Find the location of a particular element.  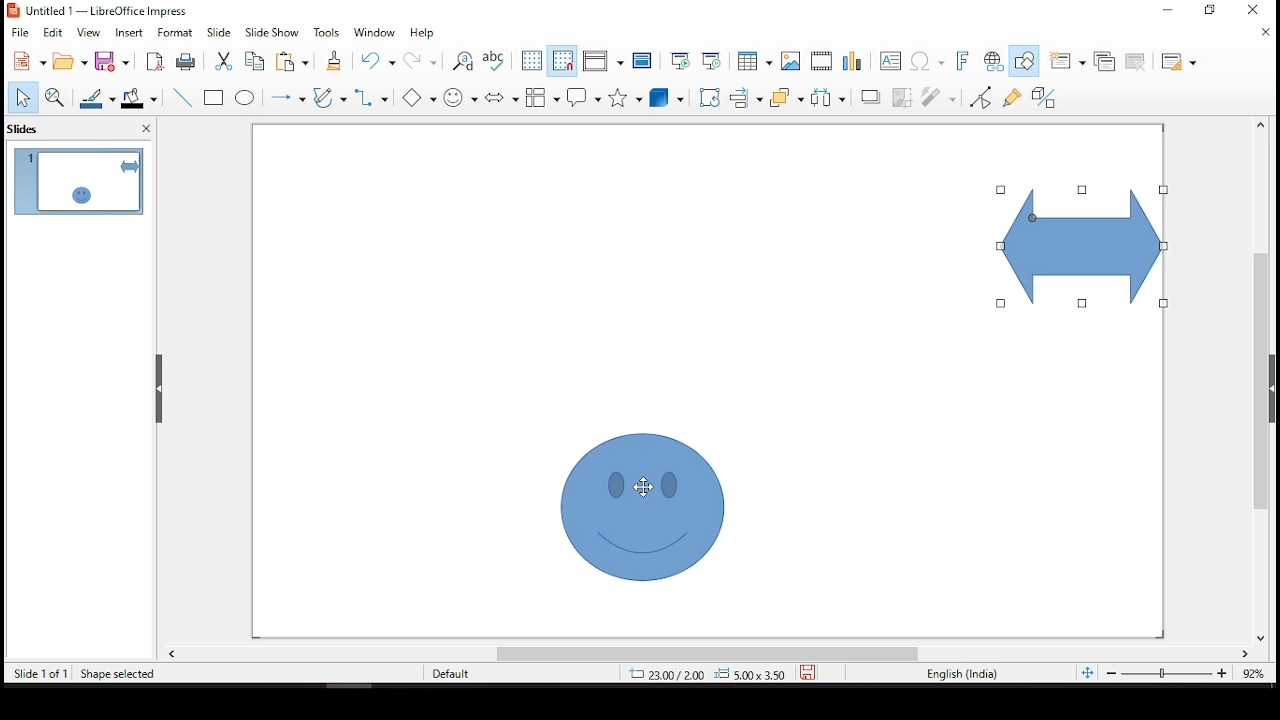

scroll bar is located at coordinates (1267, 381).